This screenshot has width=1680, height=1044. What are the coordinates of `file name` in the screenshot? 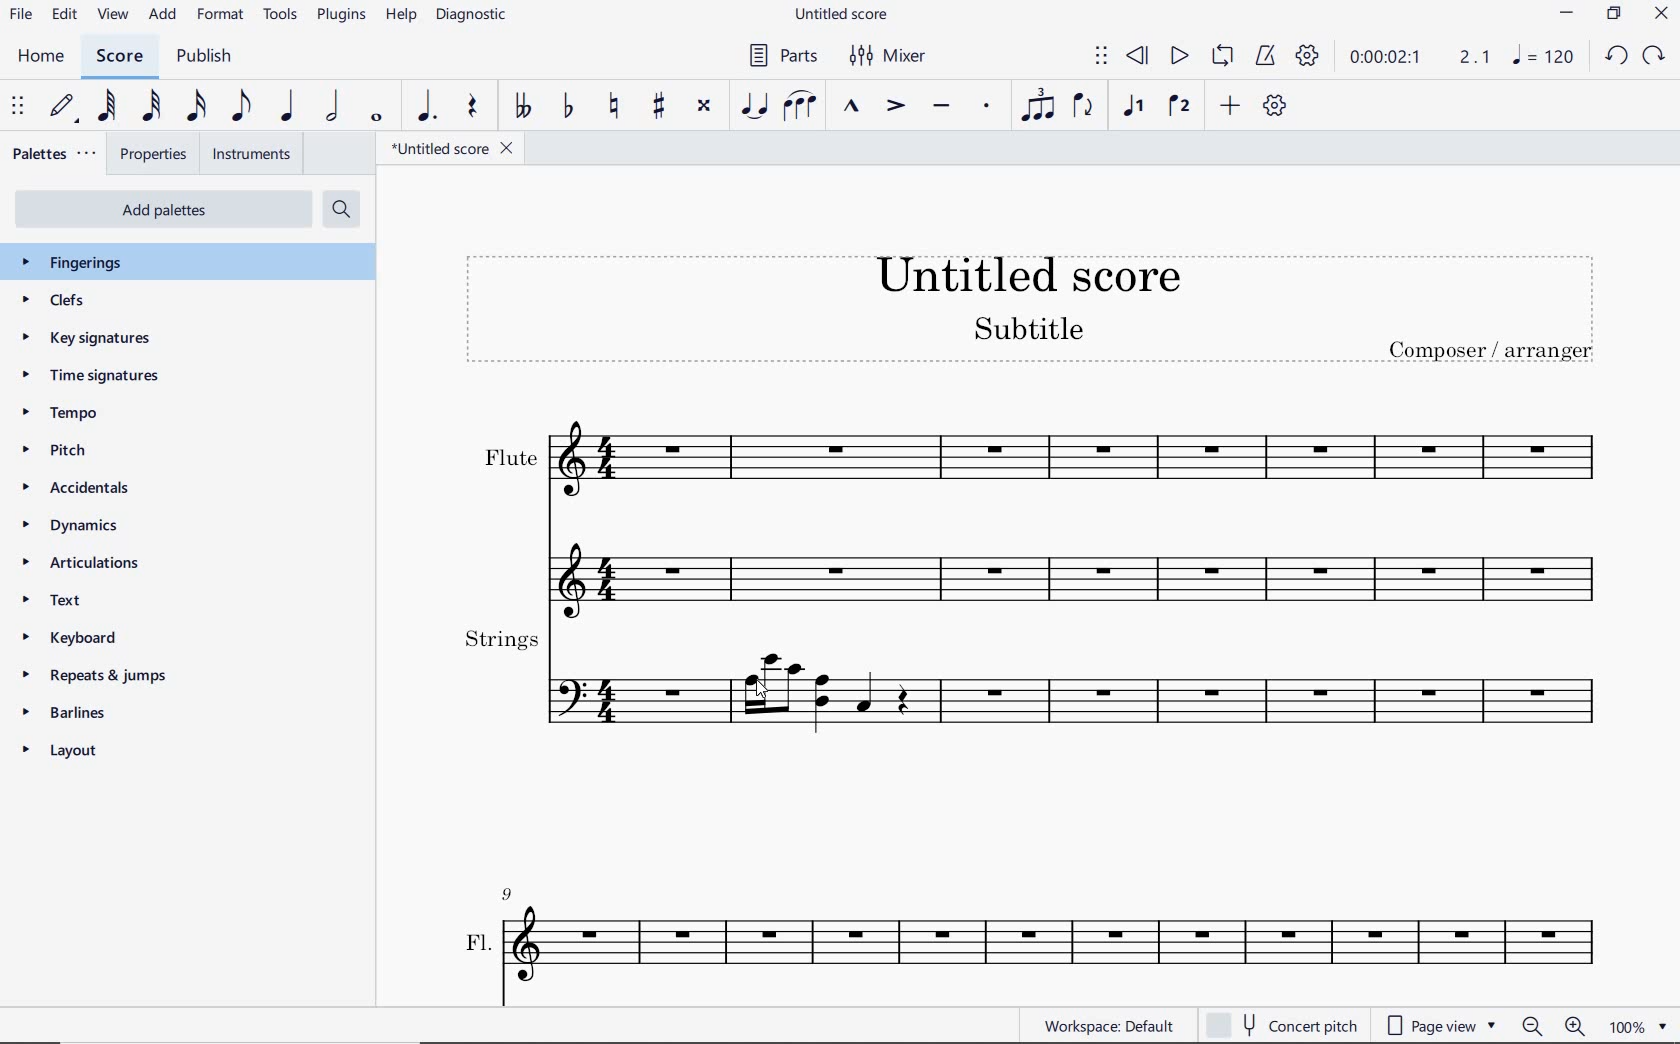 It's located at (841, 16).